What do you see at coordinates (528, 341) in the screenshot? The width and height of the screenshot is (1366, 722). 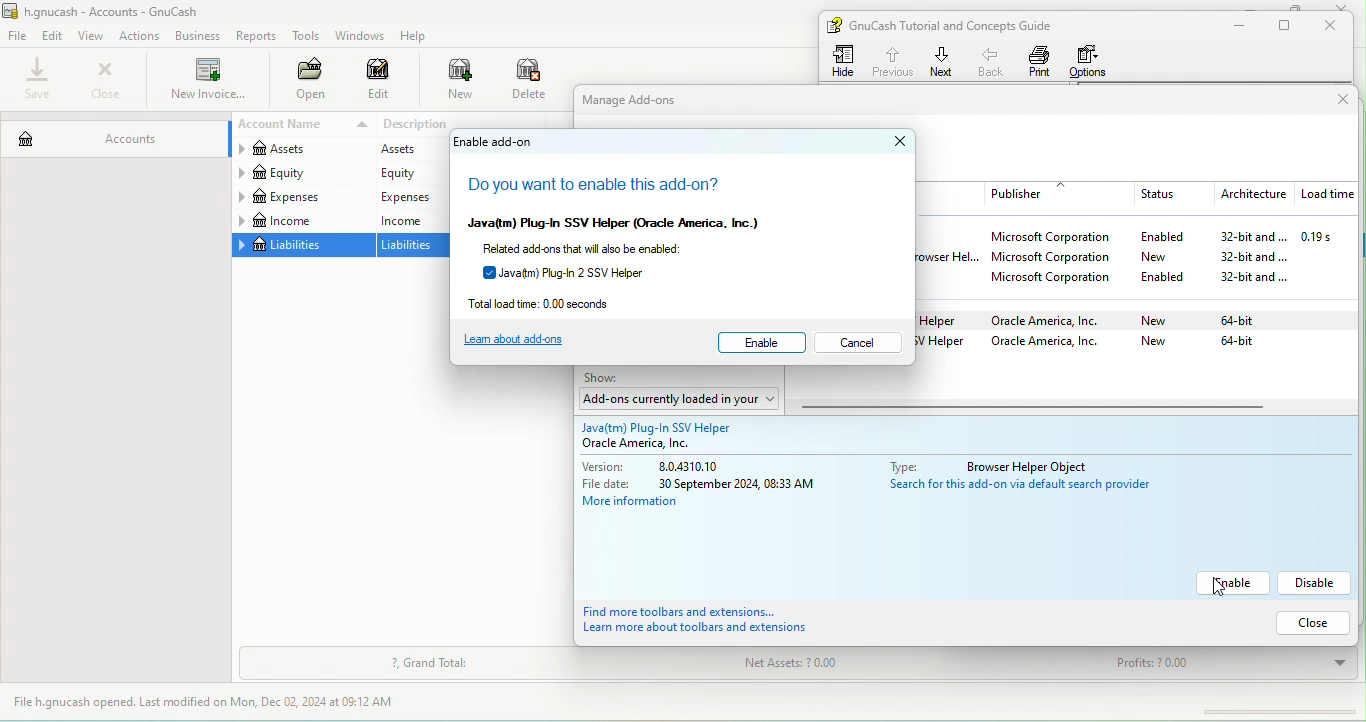 I see `learn about add-ons` at bounding box center [528, 341].